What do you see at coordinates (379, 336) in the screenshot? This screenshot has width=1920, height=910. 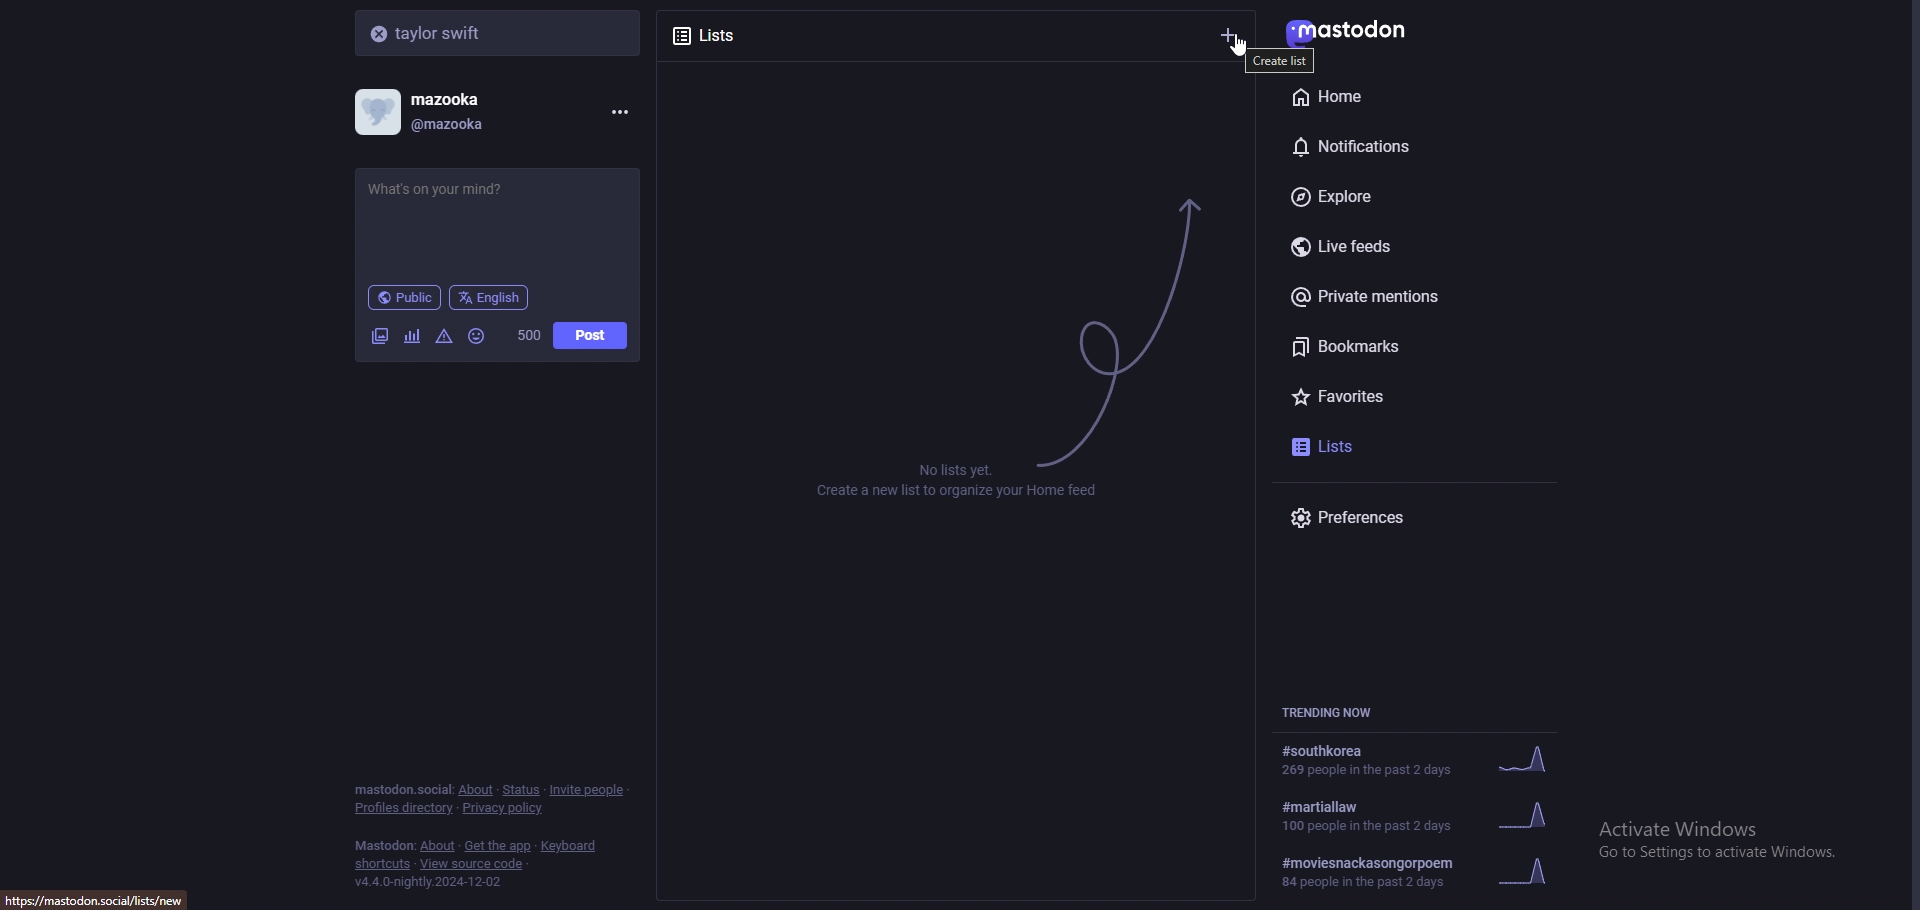 I see `image` at bounding box center [379, 336].